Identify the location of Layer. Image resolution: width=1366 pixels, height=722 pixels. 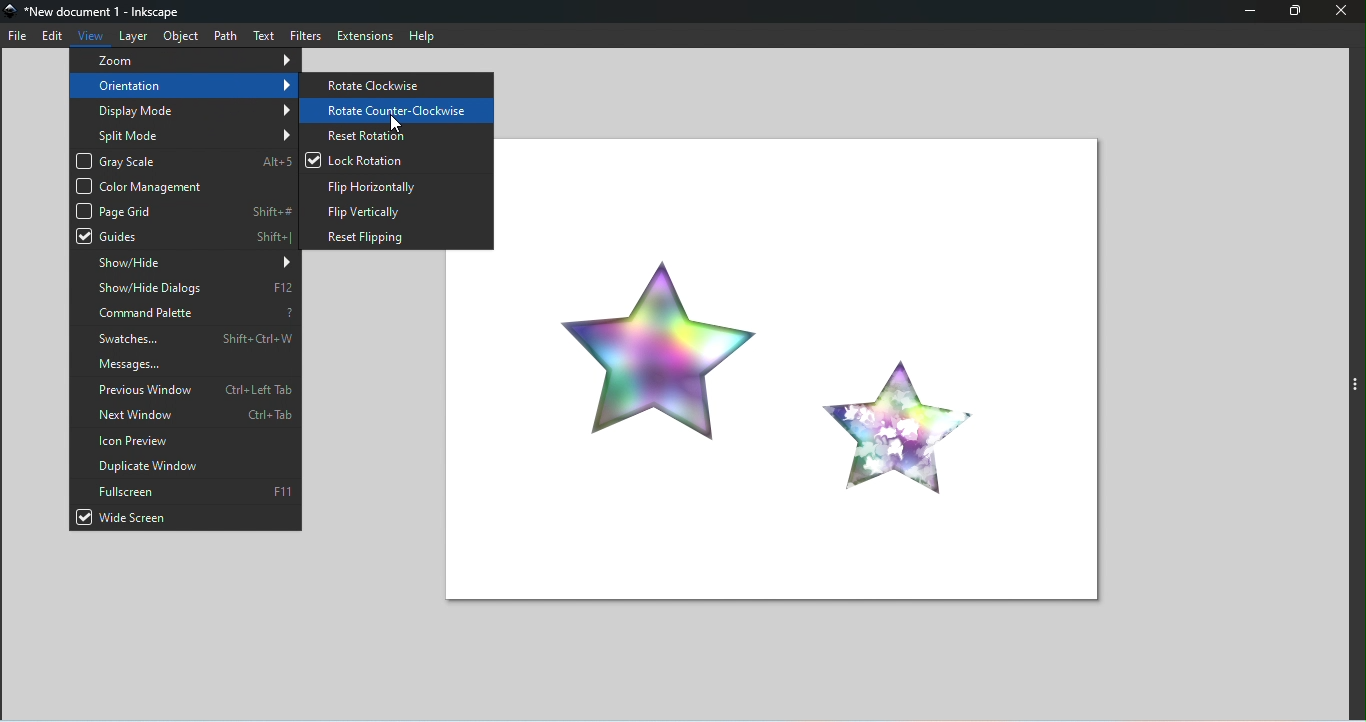
(136, 36).